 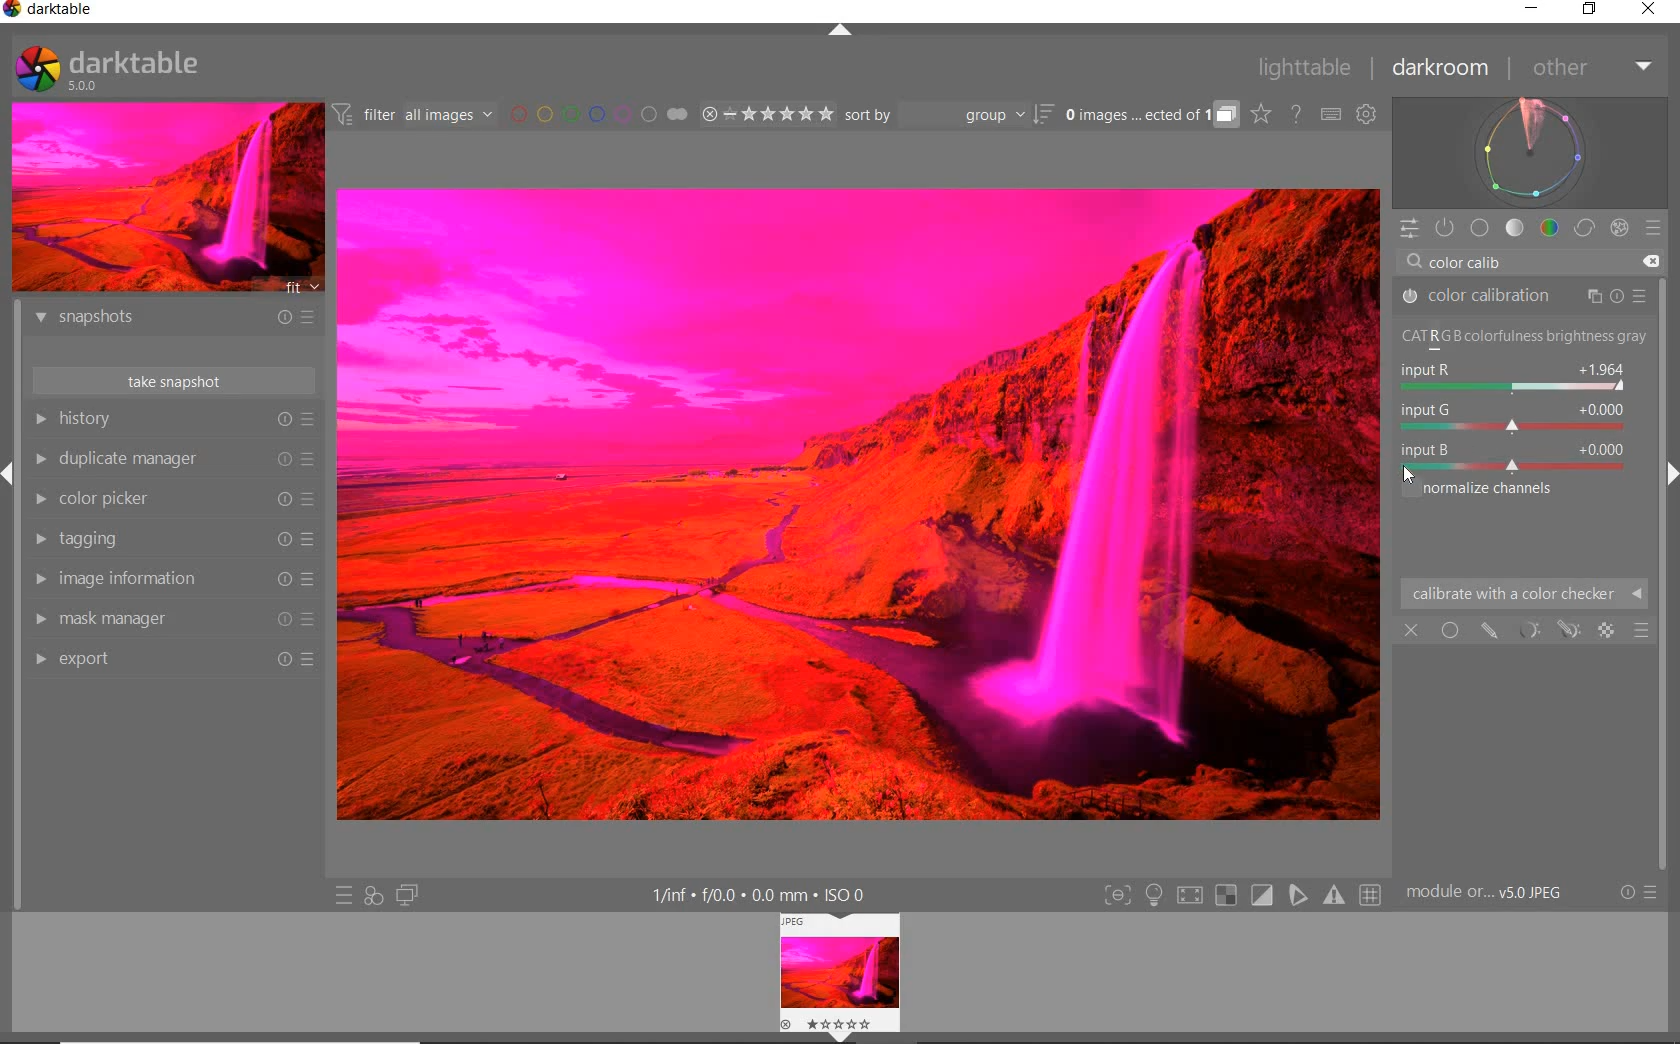 I want to click on image information, so click(x=172, y=579).